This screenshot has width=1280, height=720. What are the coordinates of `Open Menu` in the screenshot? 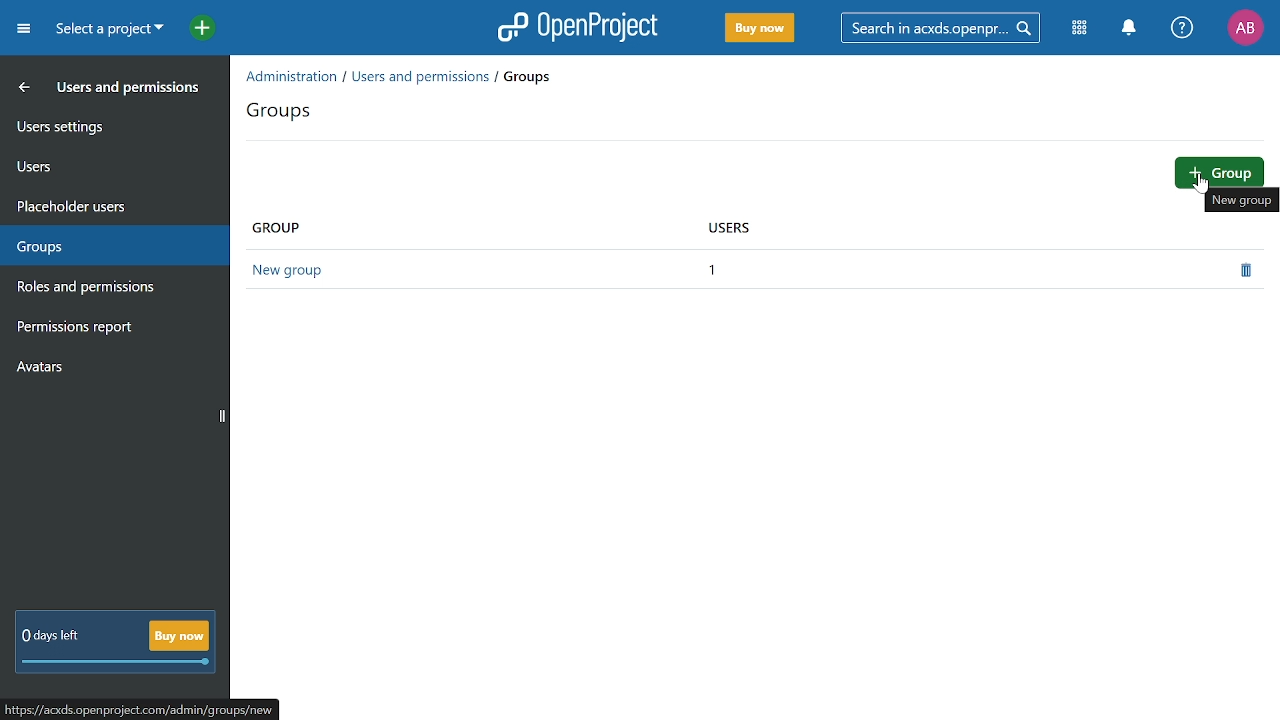 It's located at (27, 32).